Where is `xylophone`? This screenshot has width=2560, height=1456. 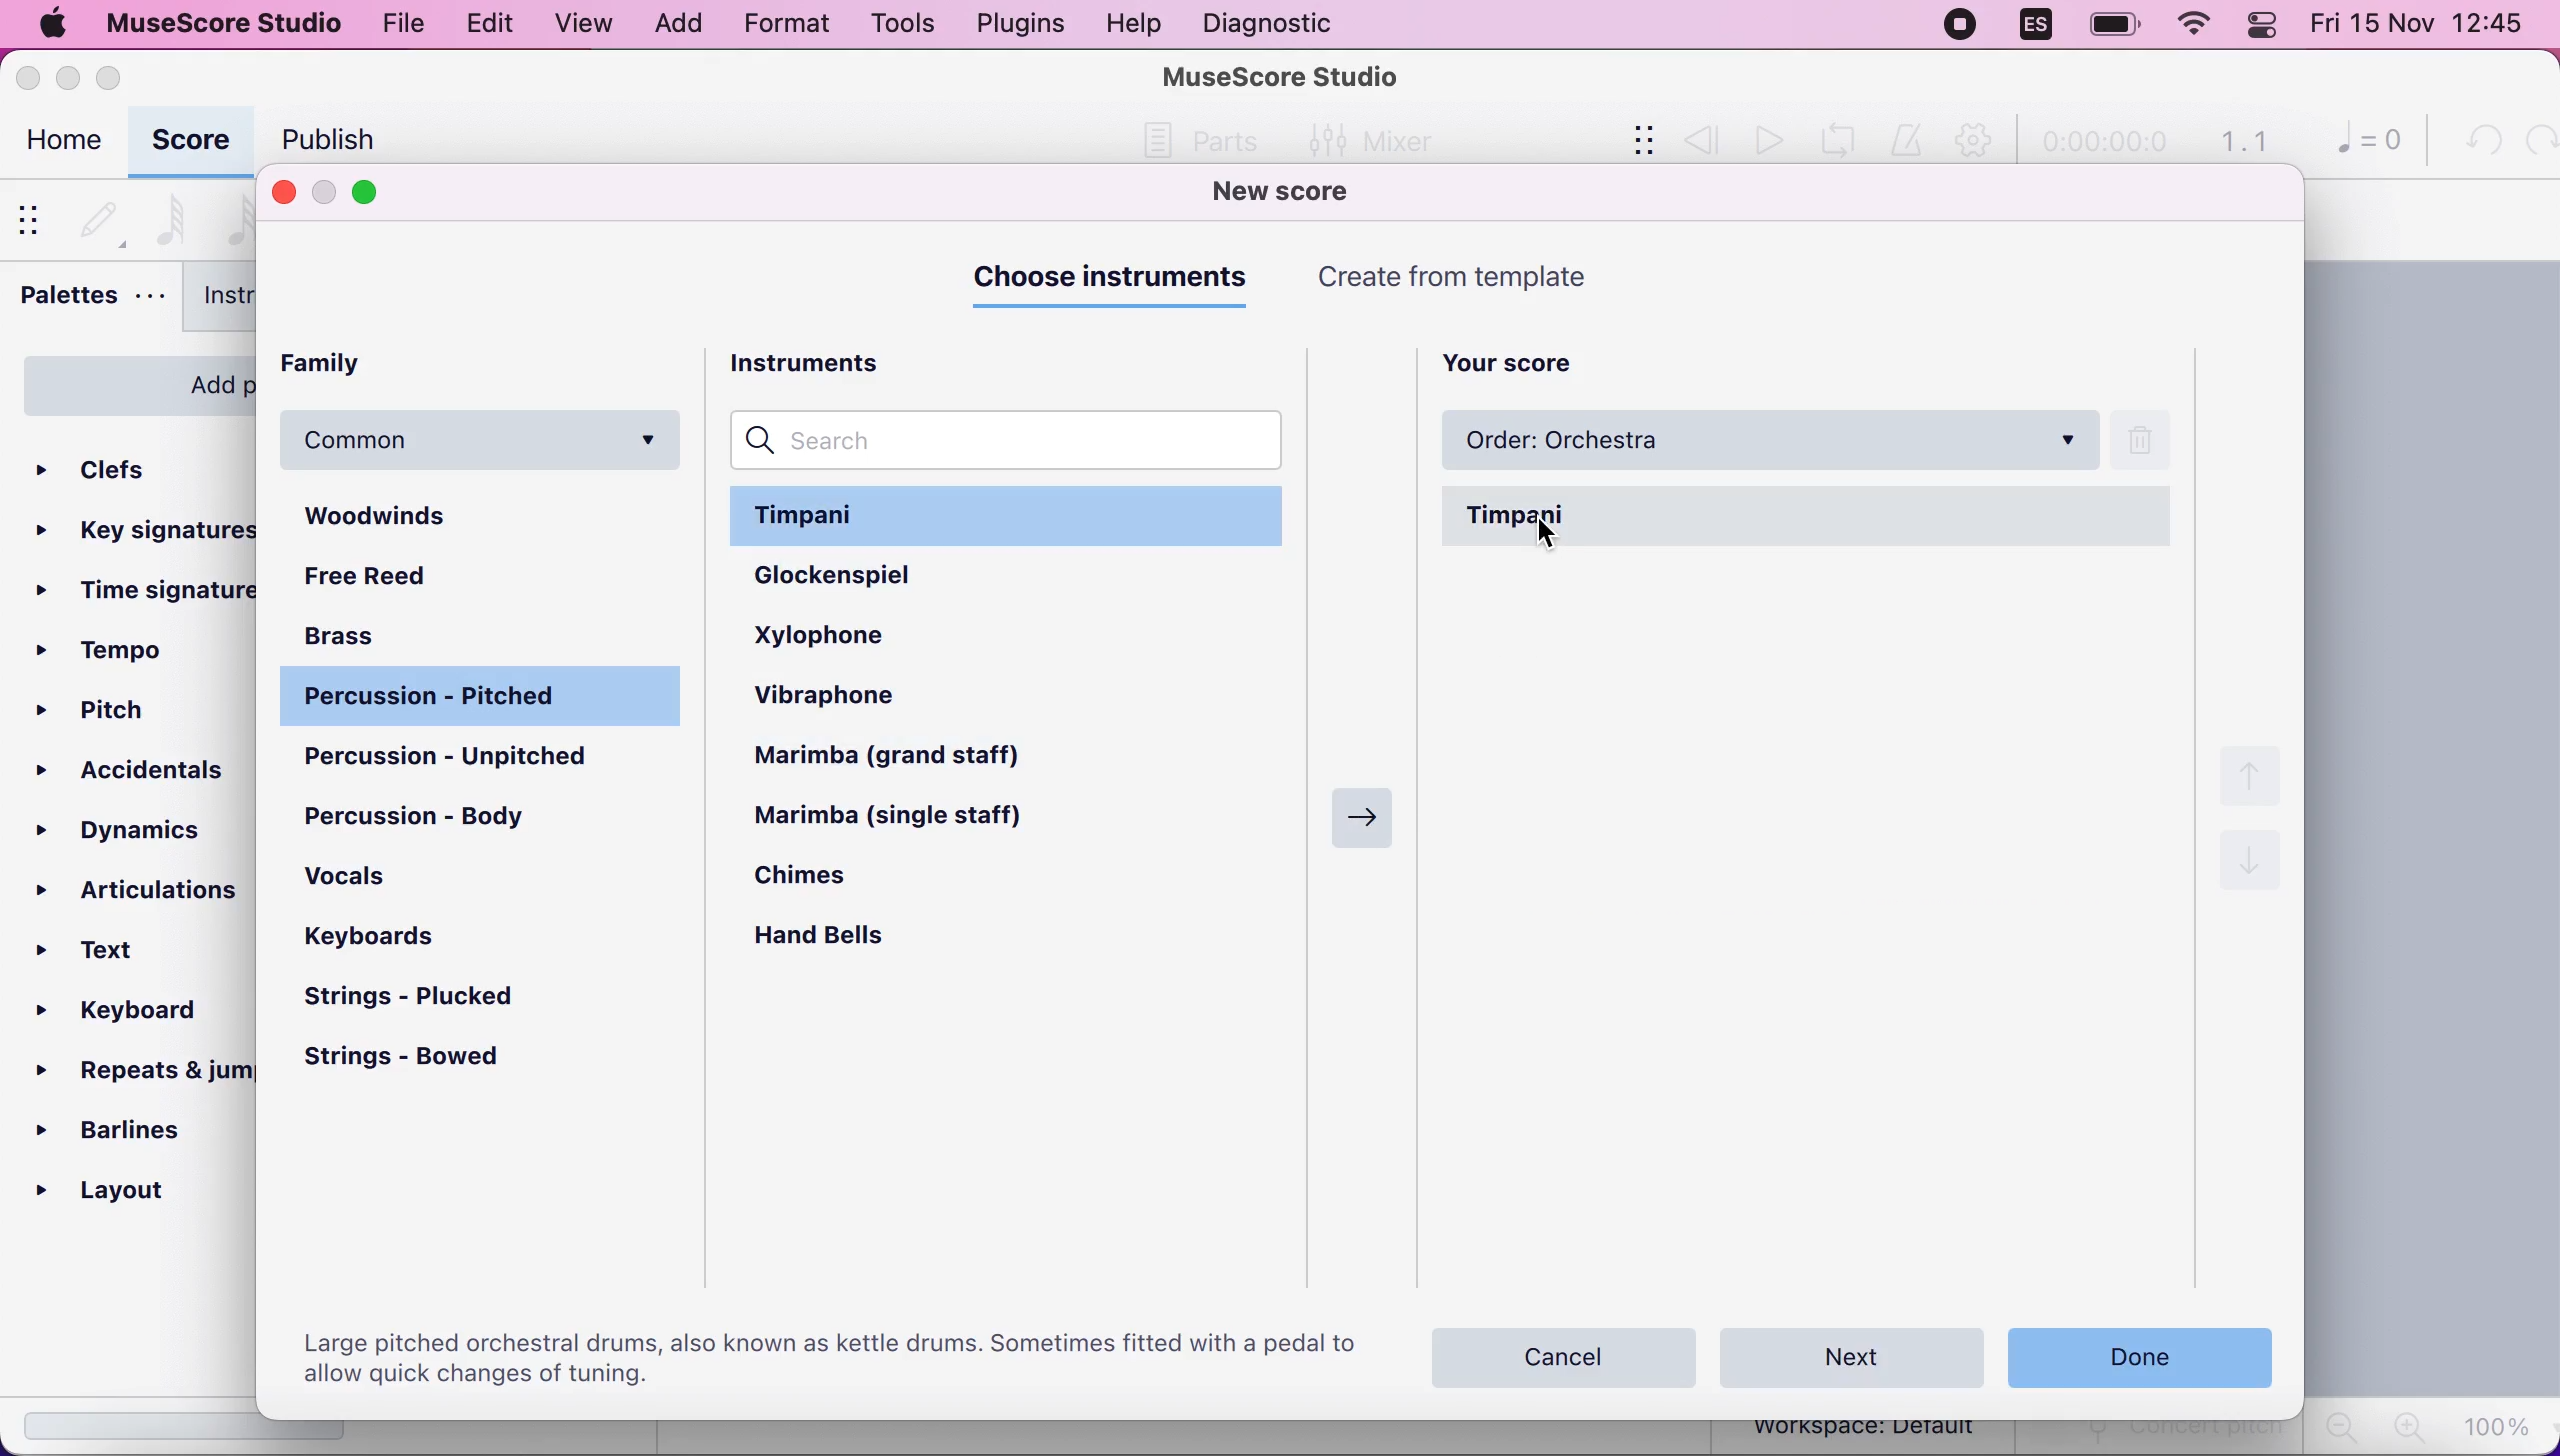
xylophone is located at coordinates (862, 633).